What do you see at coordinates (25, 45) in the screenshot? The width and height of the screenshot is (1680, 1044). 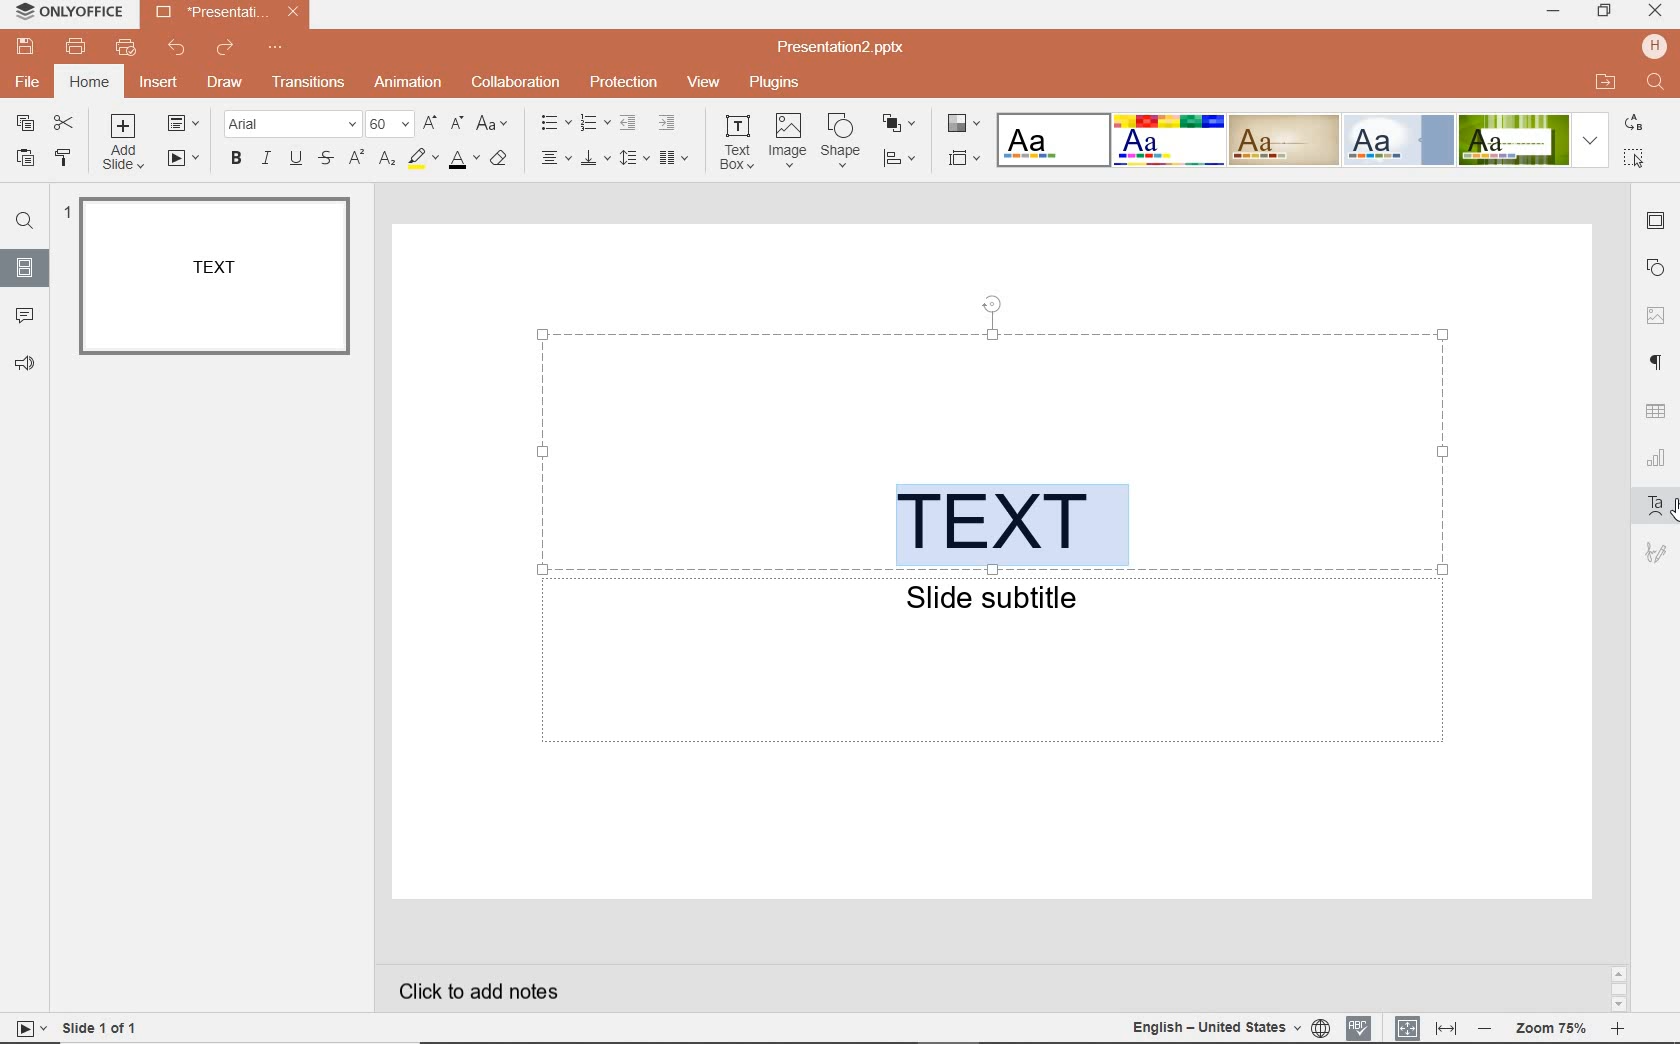 I see `SAVE` at bounding box center [25, 45].